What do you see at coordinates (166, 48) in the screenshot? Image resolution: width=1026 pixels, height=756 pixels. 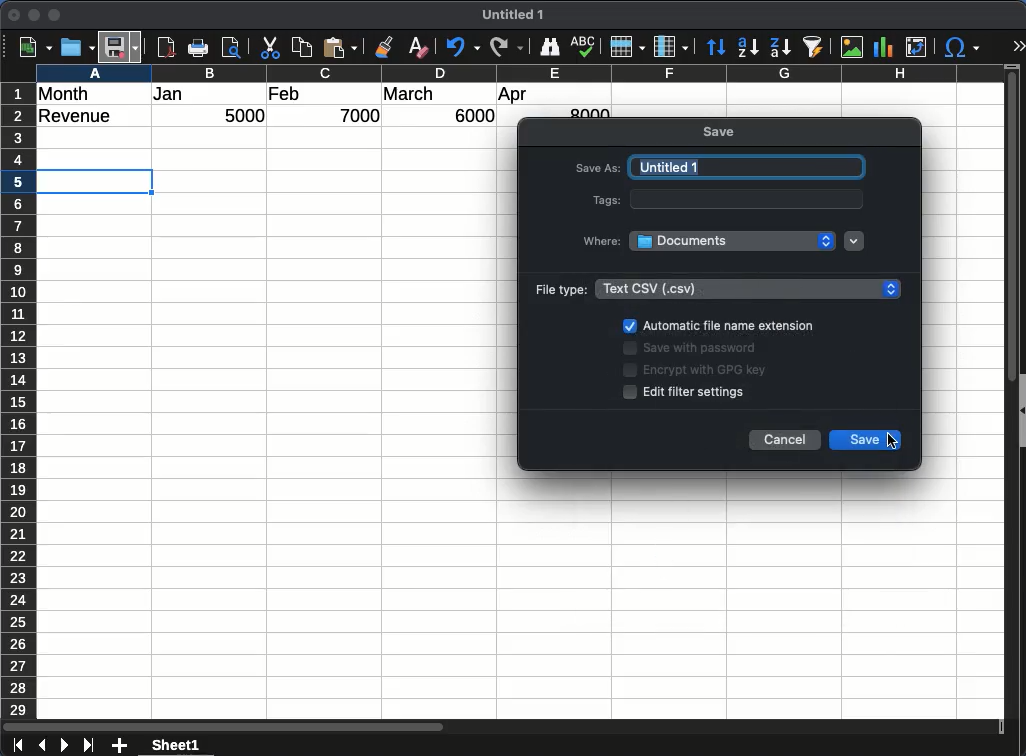 I see `pdf reader` at bounding box center [166, 48].